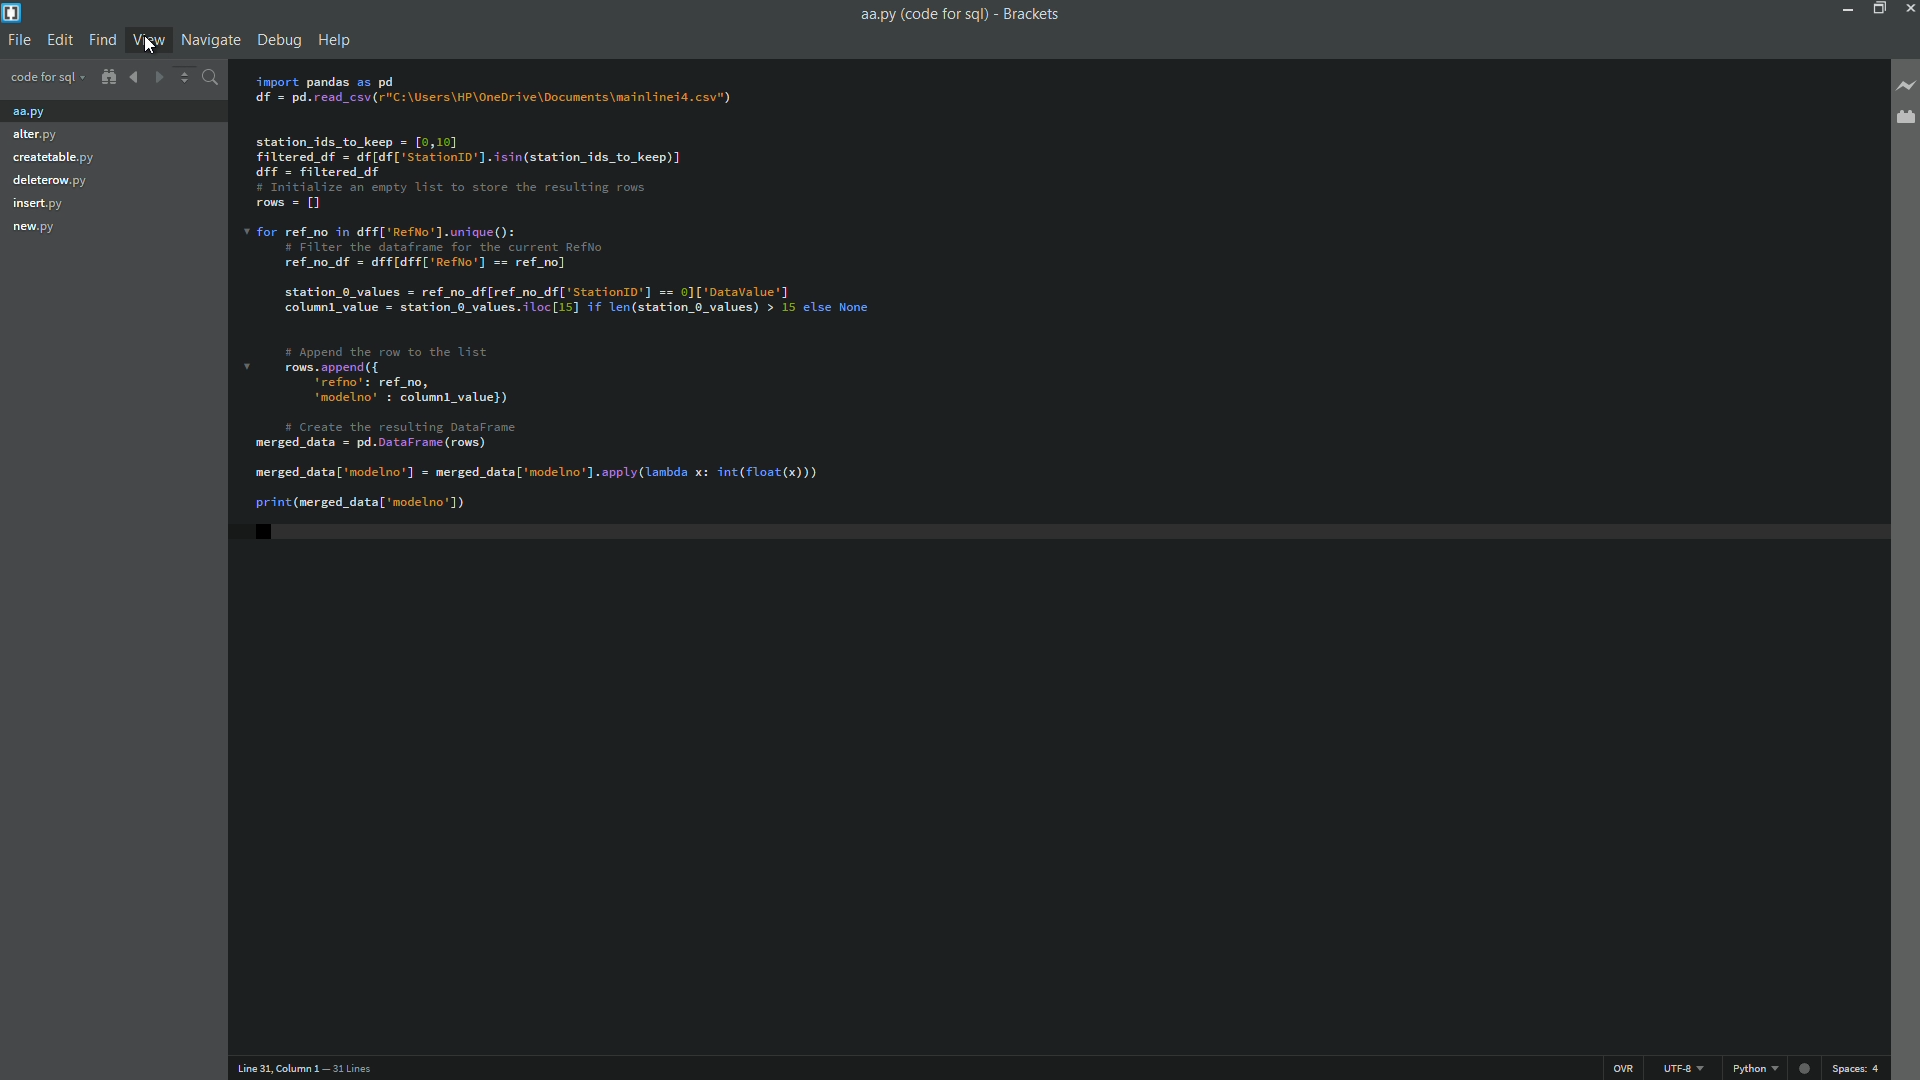 This screenshot has width=1920, height=1080. Describe the element at coordinates (31, 114) in the screenshot. I see `aa.py` at that location.